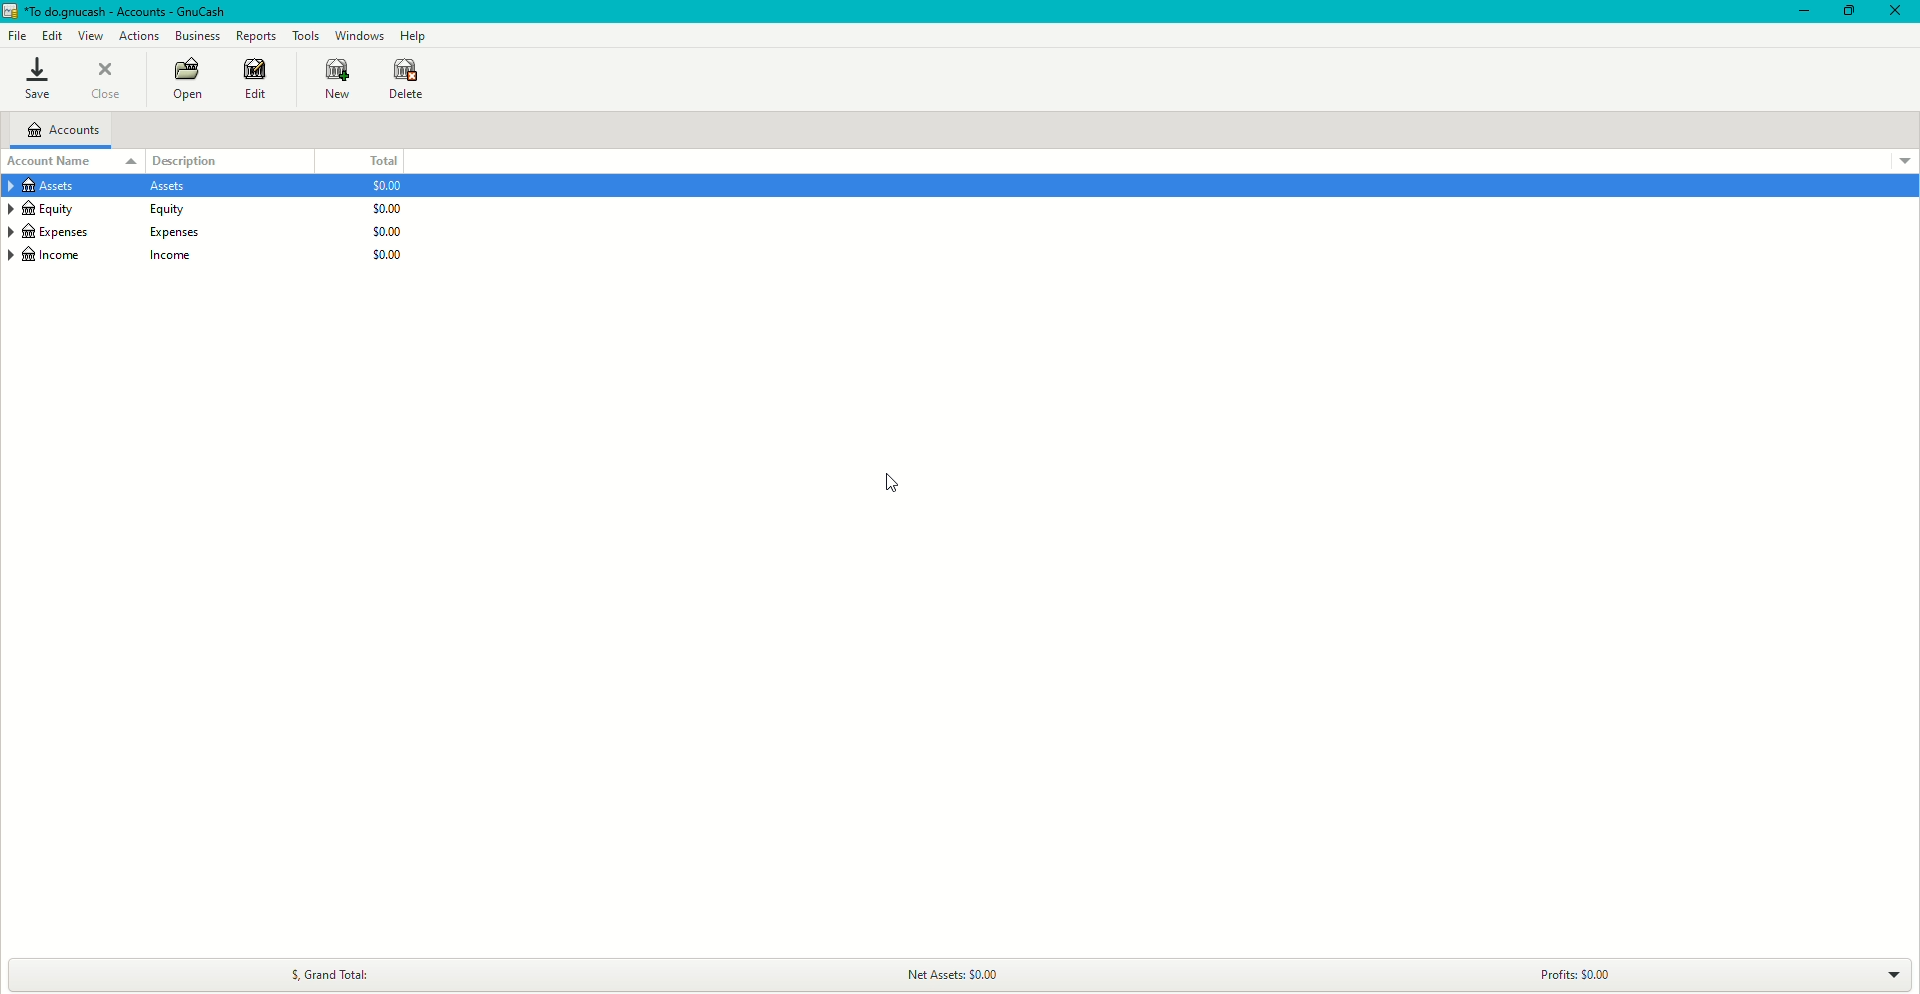 Image resolution: width=1920 pixels, height=994 pixels. What do you see at coordinates (1571, 974) in the screenshot?
I see `Profits` at bounding box center [1571, 974].